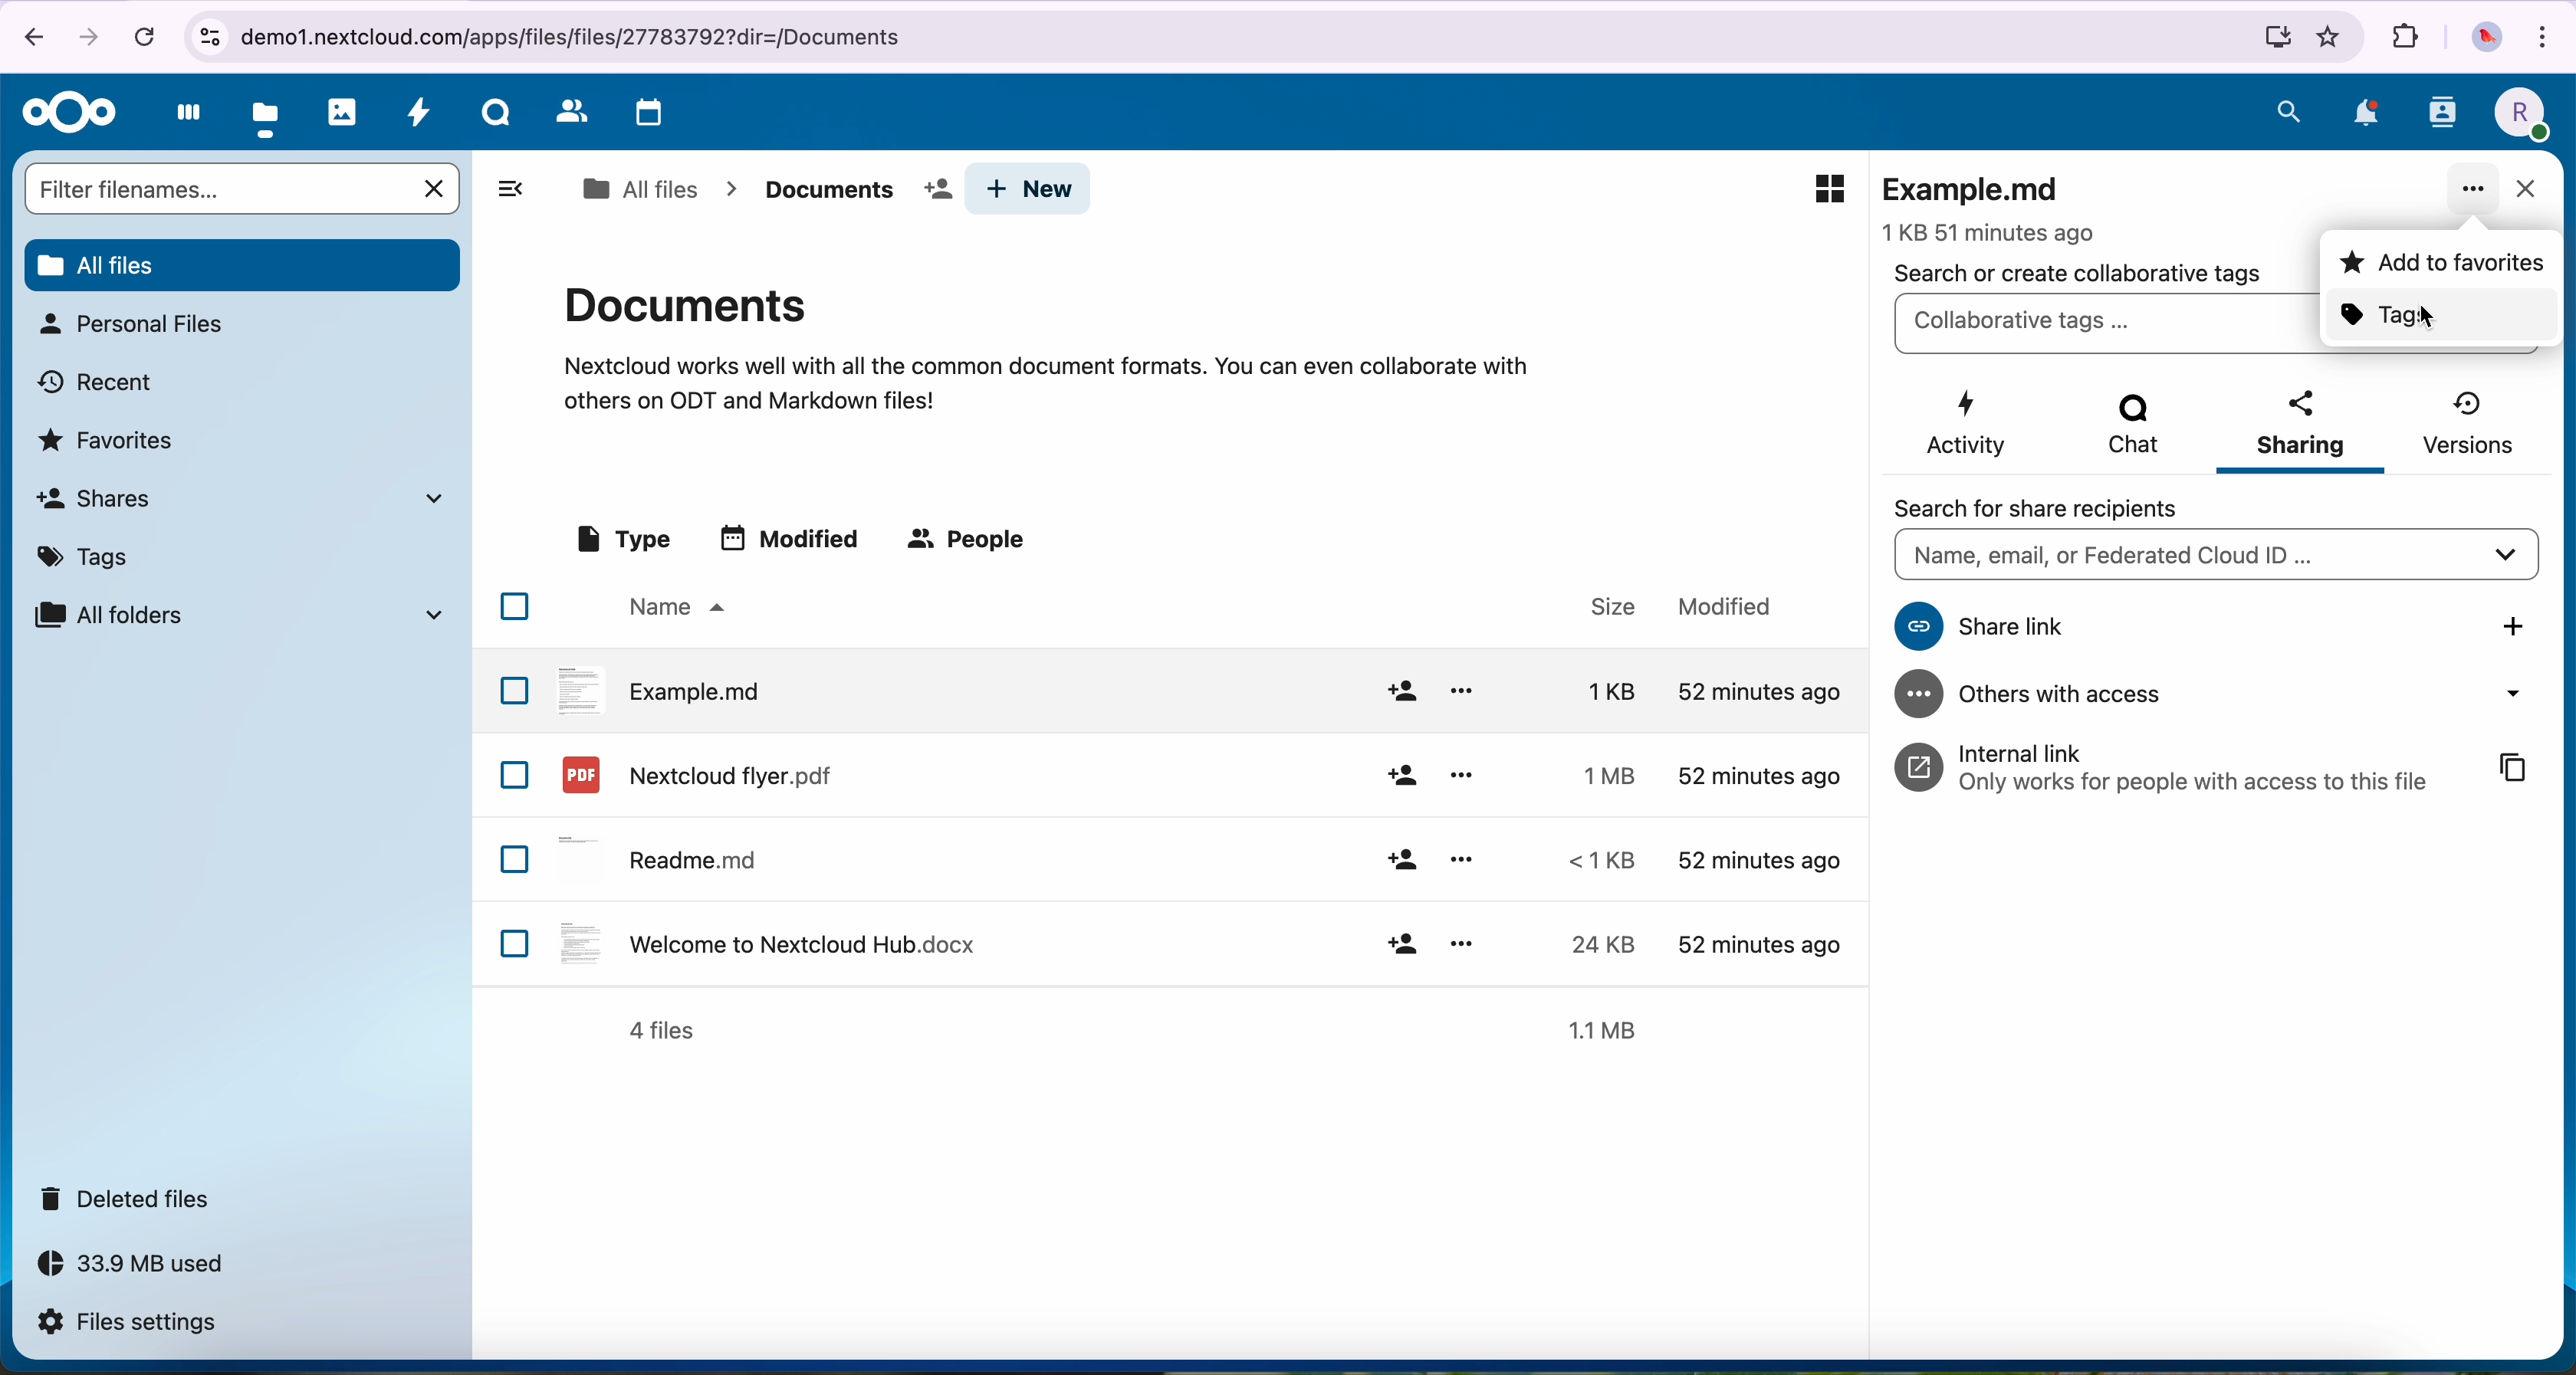 The image size is (2576, 1375). I want to click on cursor, so click(2480, 207).